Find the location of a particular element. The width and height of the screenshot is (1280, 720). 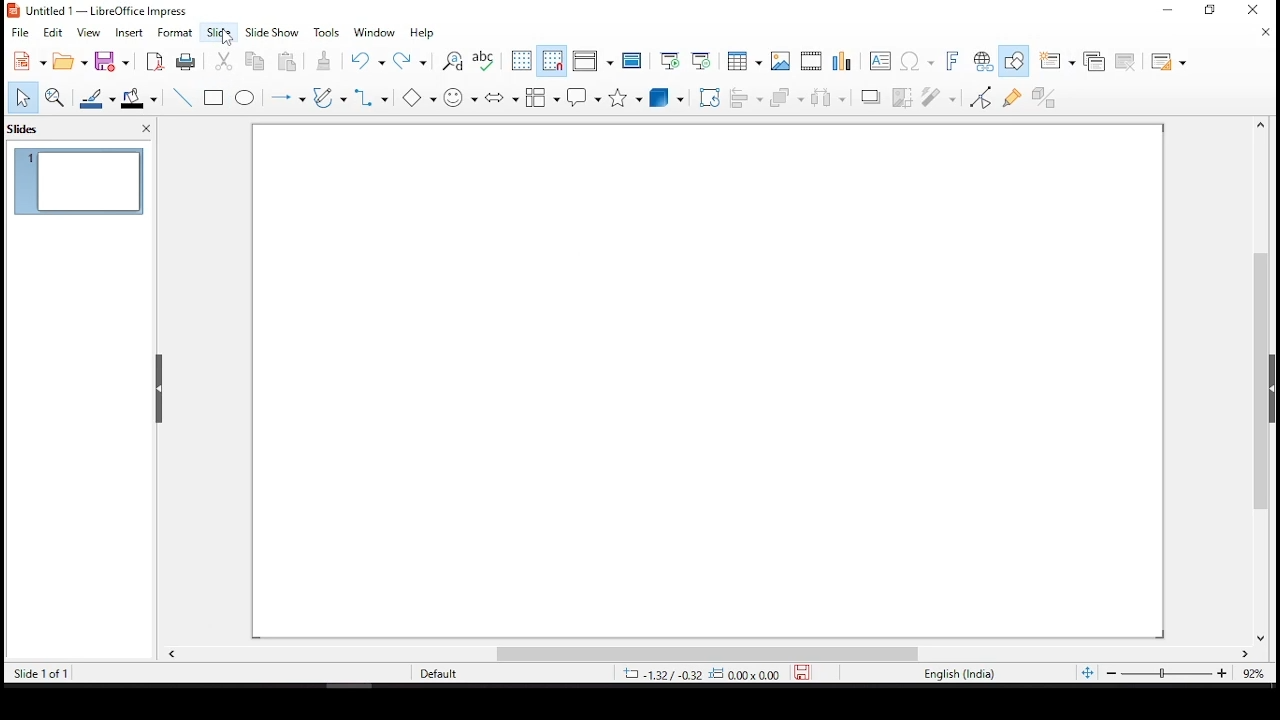

undo is located at coordinates (364, 61).